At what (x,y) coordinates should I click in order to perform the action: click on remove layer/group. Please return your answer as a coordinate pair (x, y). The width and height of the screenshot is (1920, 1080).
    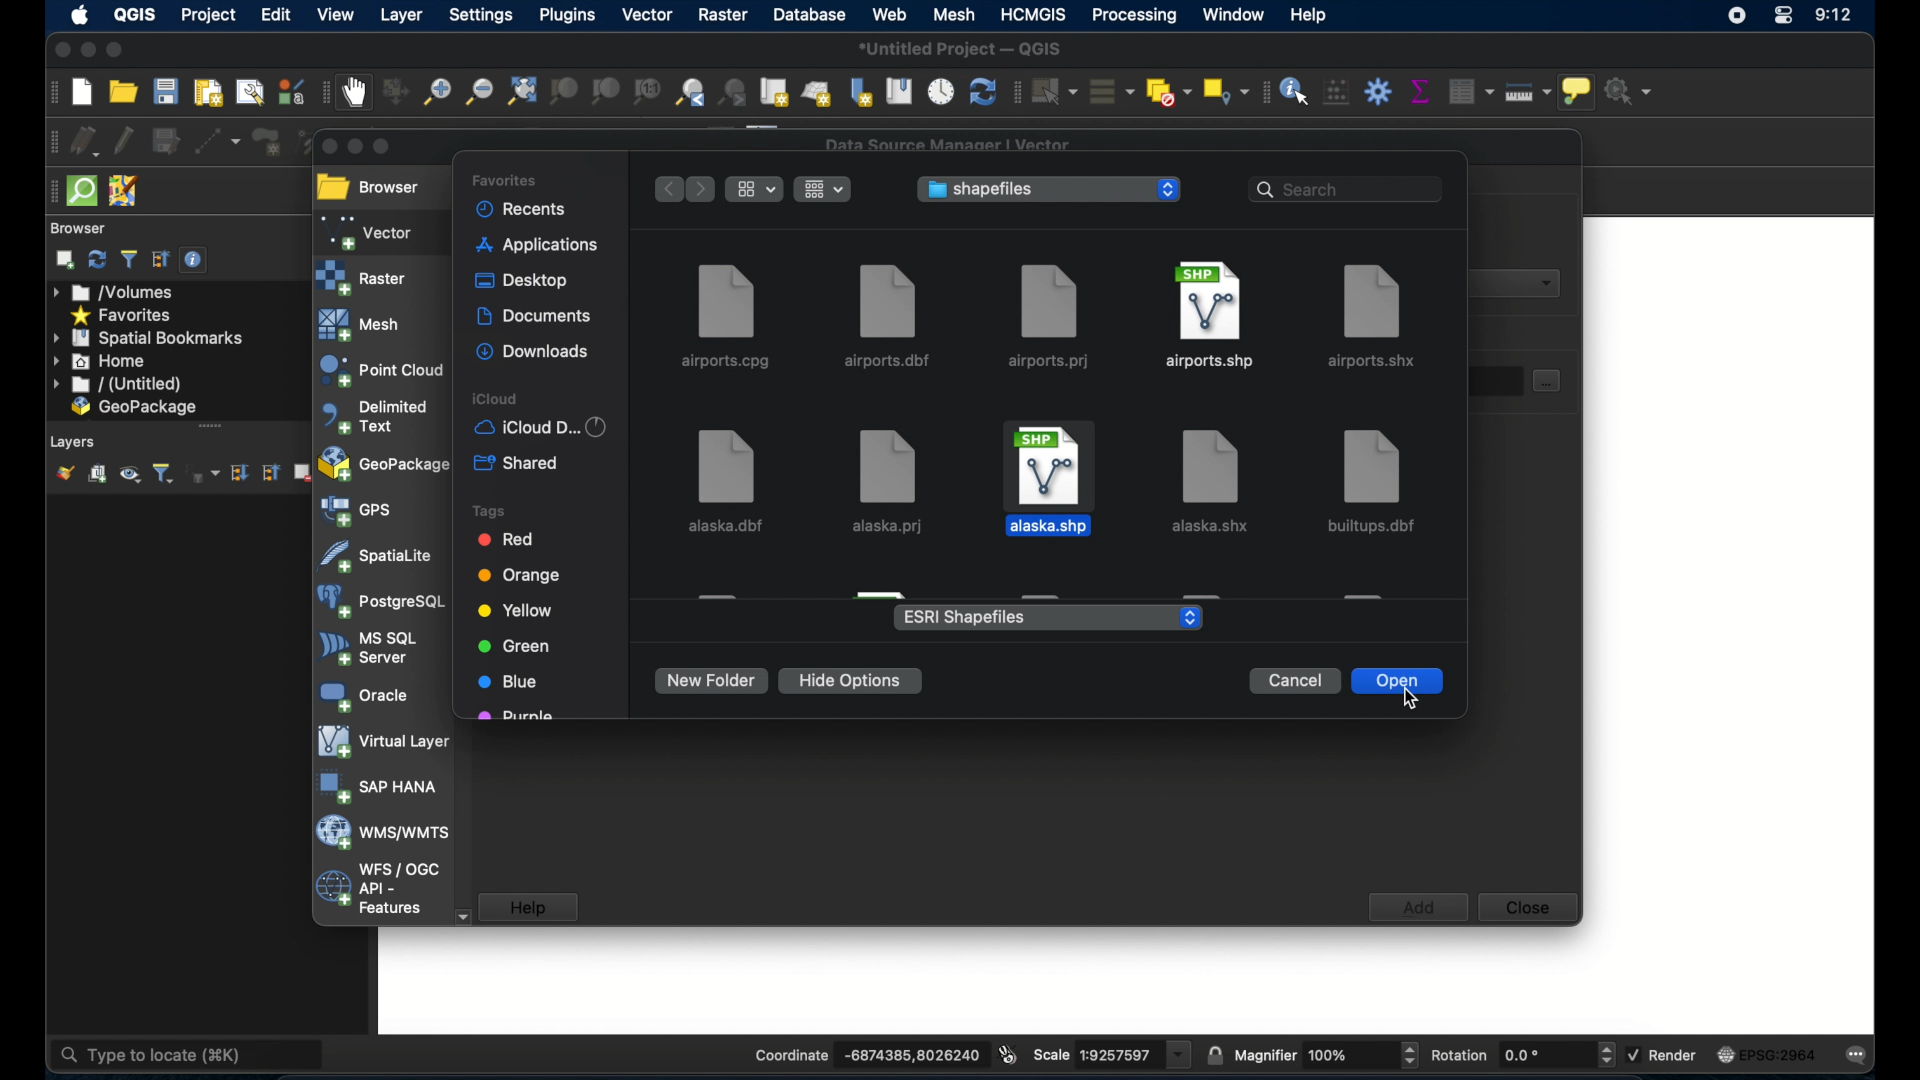
    Looking at the image, I should click on (304, 473).